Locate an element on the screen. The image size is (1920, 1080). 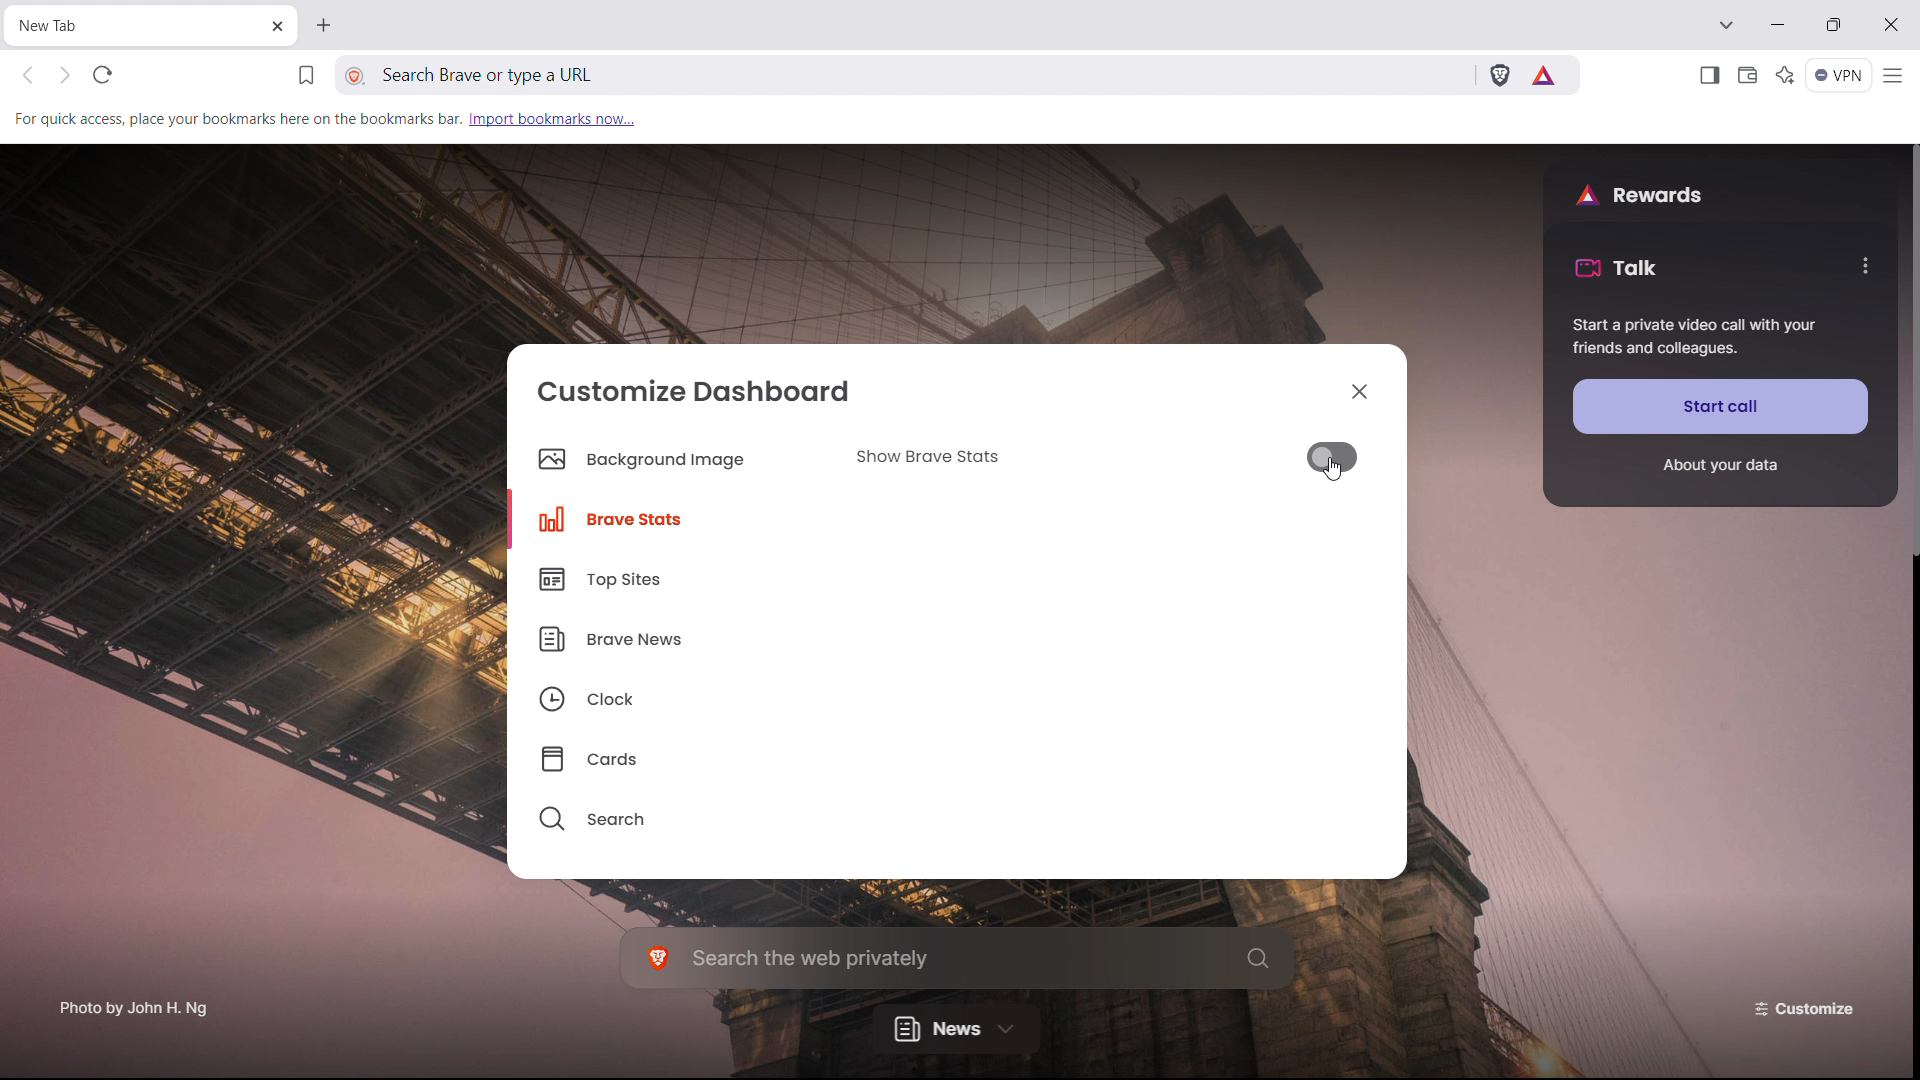
reload this page is located at coordinates (103, 74).